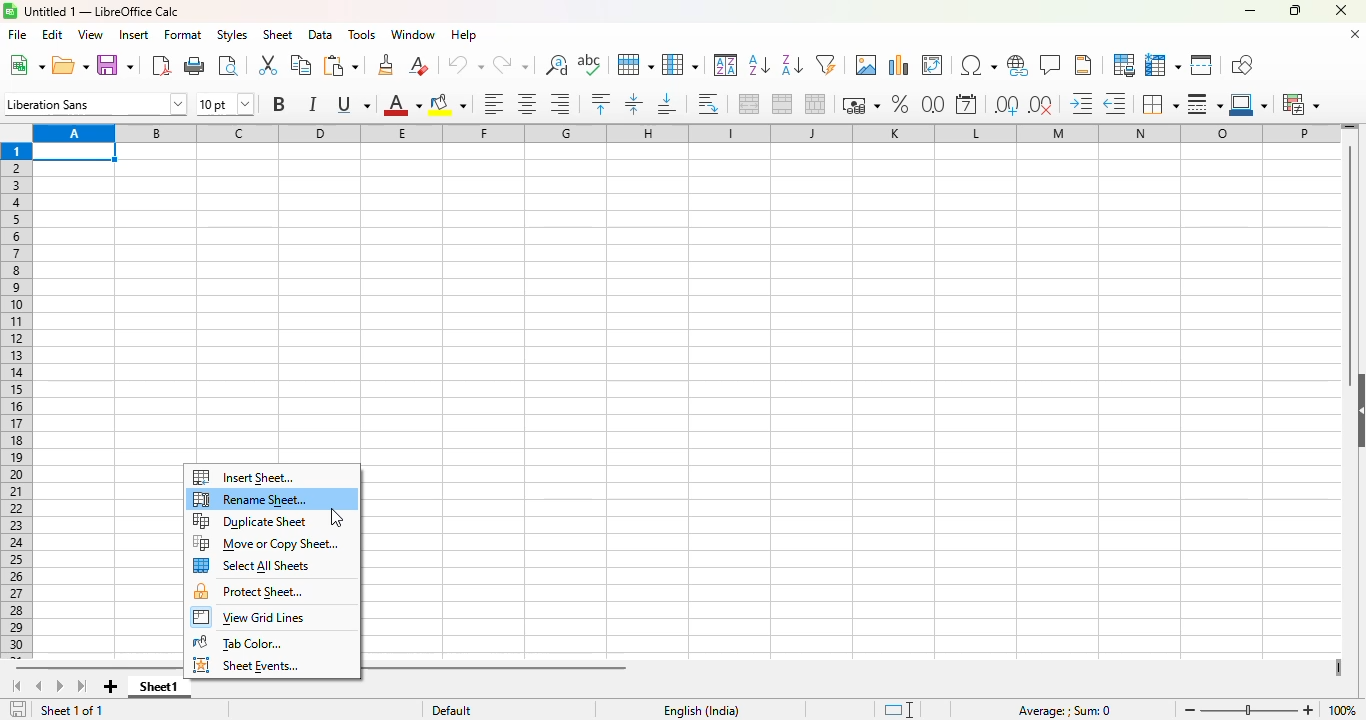 This screenshot has height=720, width=1366. Describe the element at coordinates (161, 65) in the screenshot. I see `export directly as PDF` at that location.